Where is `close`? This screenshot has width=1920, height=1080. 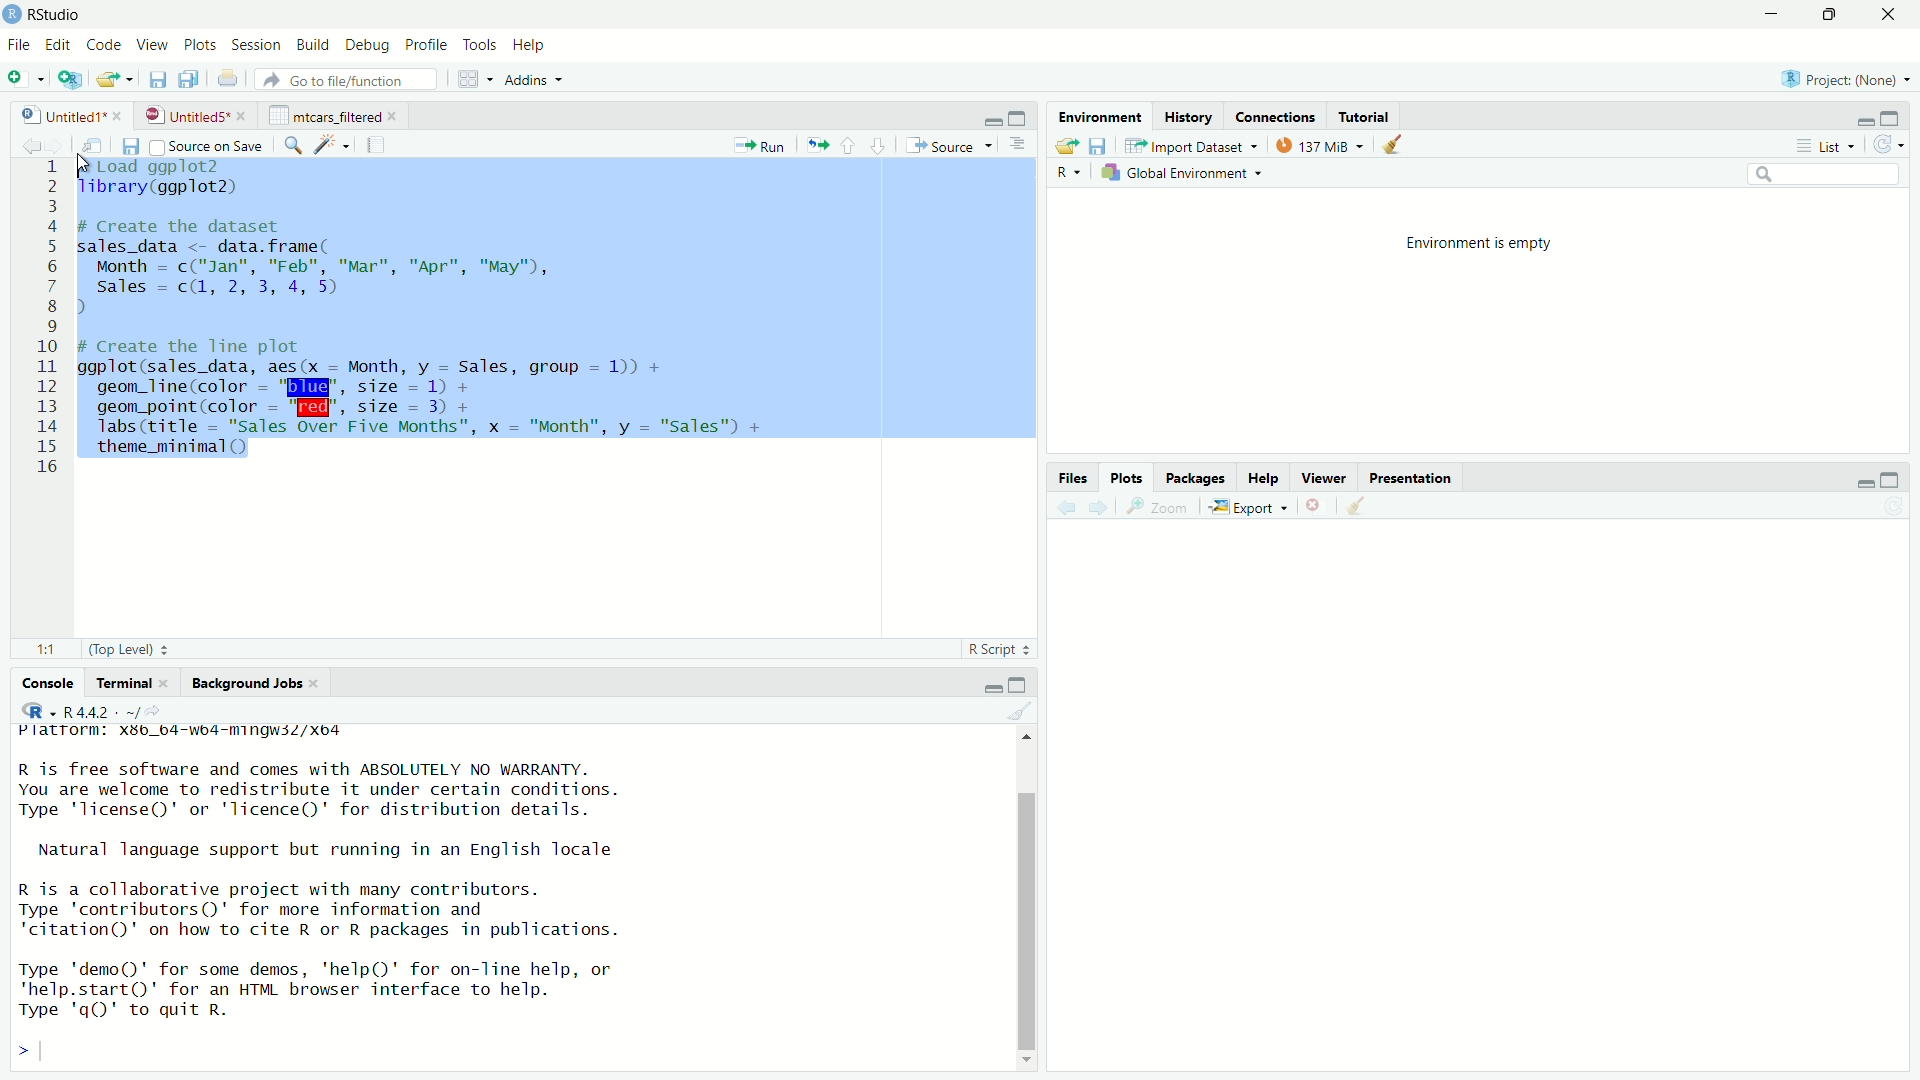 close is located at coordinates (317, 683).